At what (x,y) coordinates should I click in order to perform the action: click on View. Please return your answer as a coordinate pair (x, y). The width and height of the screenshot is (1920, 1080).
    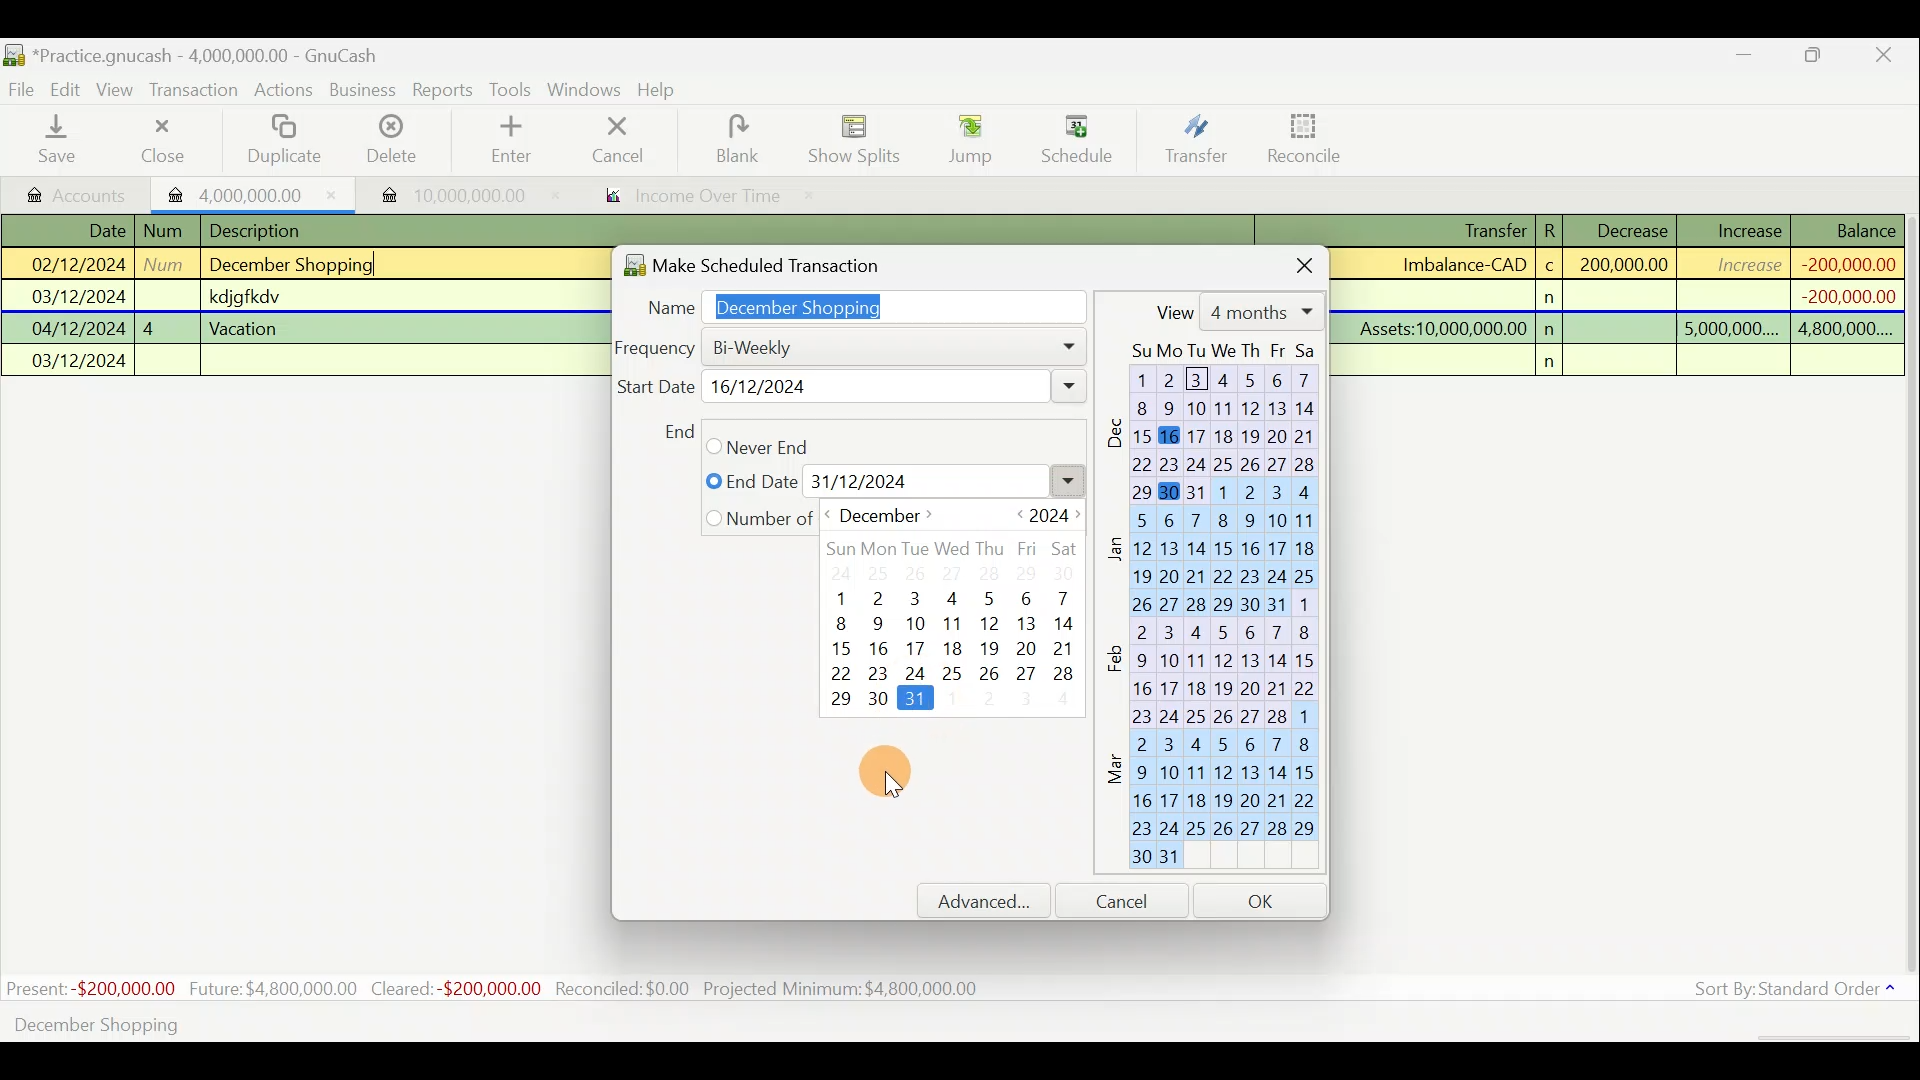
    Looking at the image, I should click on (1235, 311).